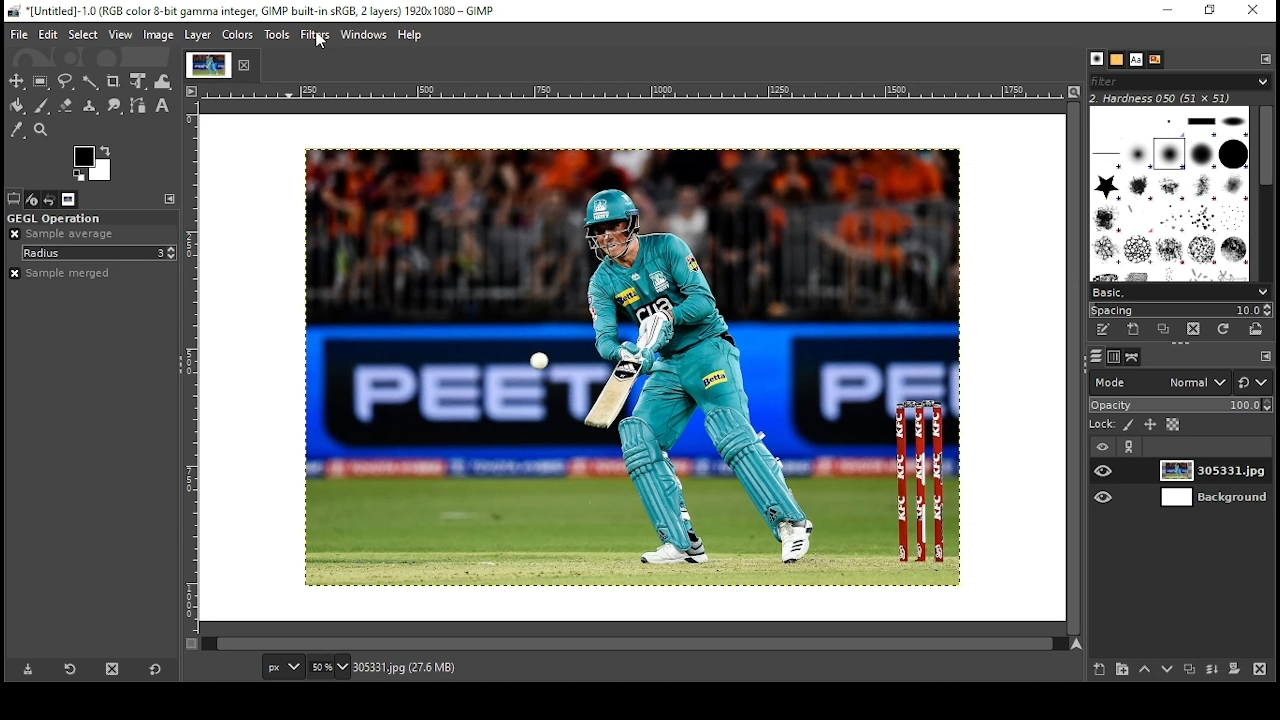 Image resolution: width=1280 pixels, height=720 pixels. What do you see at coordinates (65, 105) in the screenshot?
I see `eraser tool` at bounding box center [65, 105].